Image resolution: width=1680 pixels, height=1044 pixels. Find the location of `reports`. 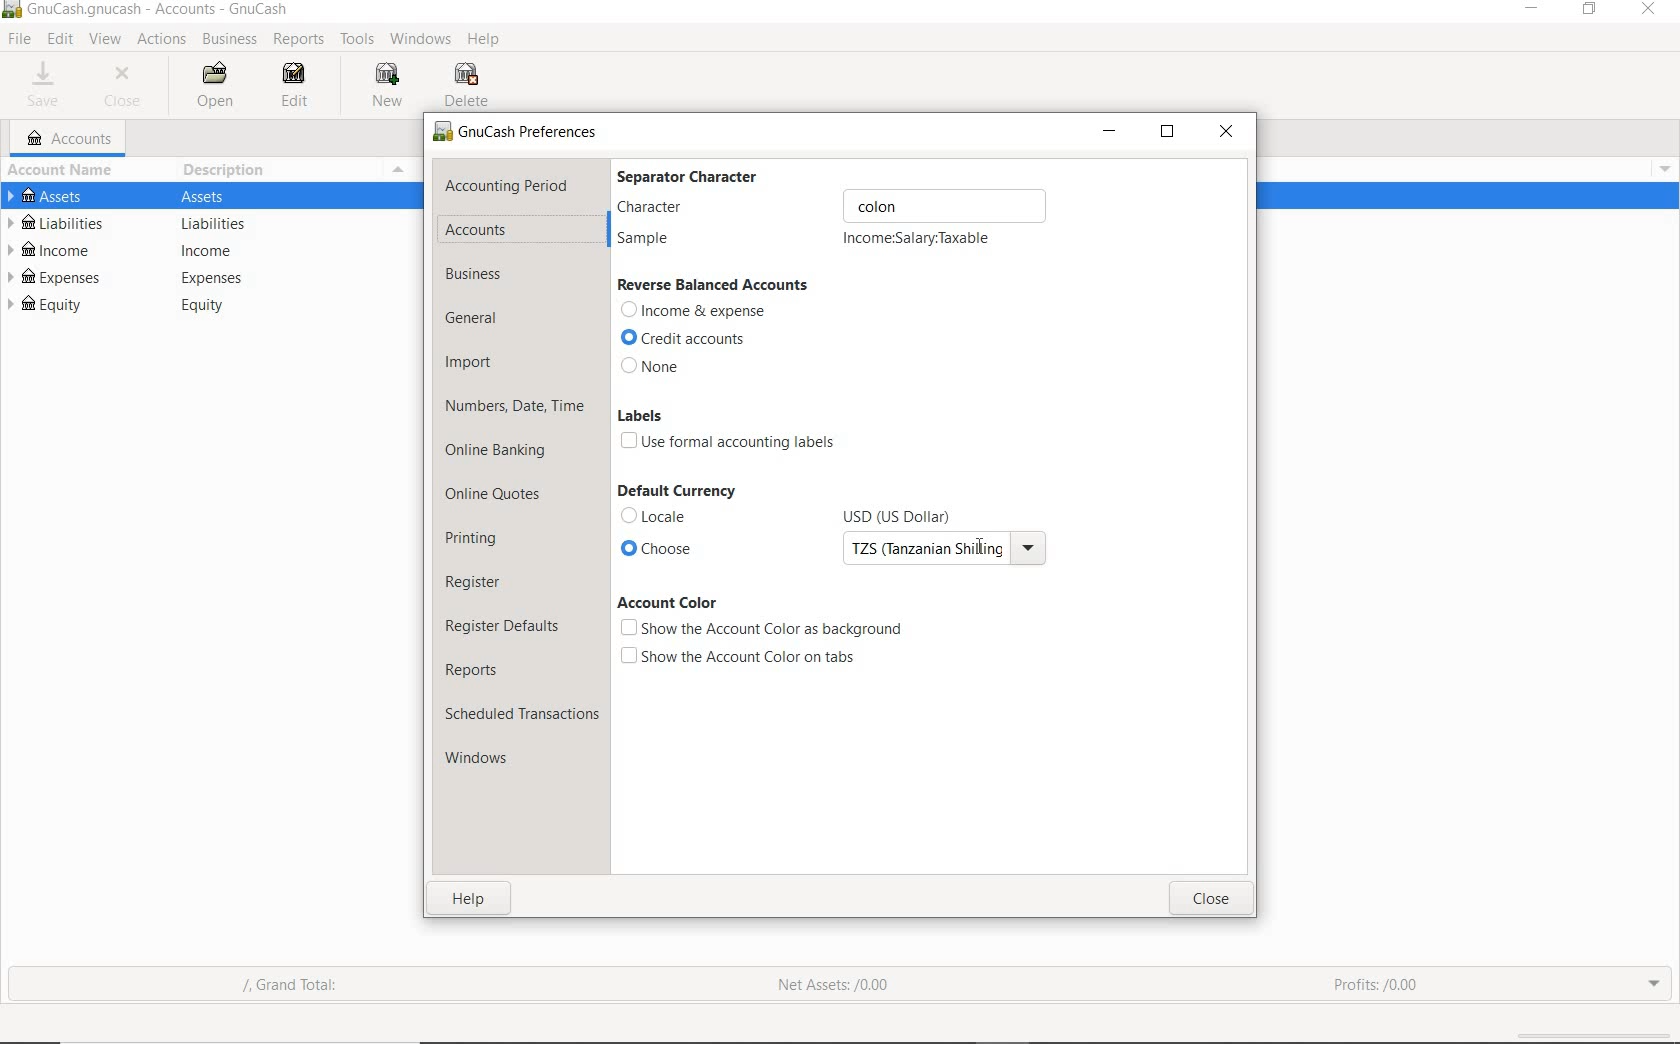

reports is located at coordinates (477, 669).